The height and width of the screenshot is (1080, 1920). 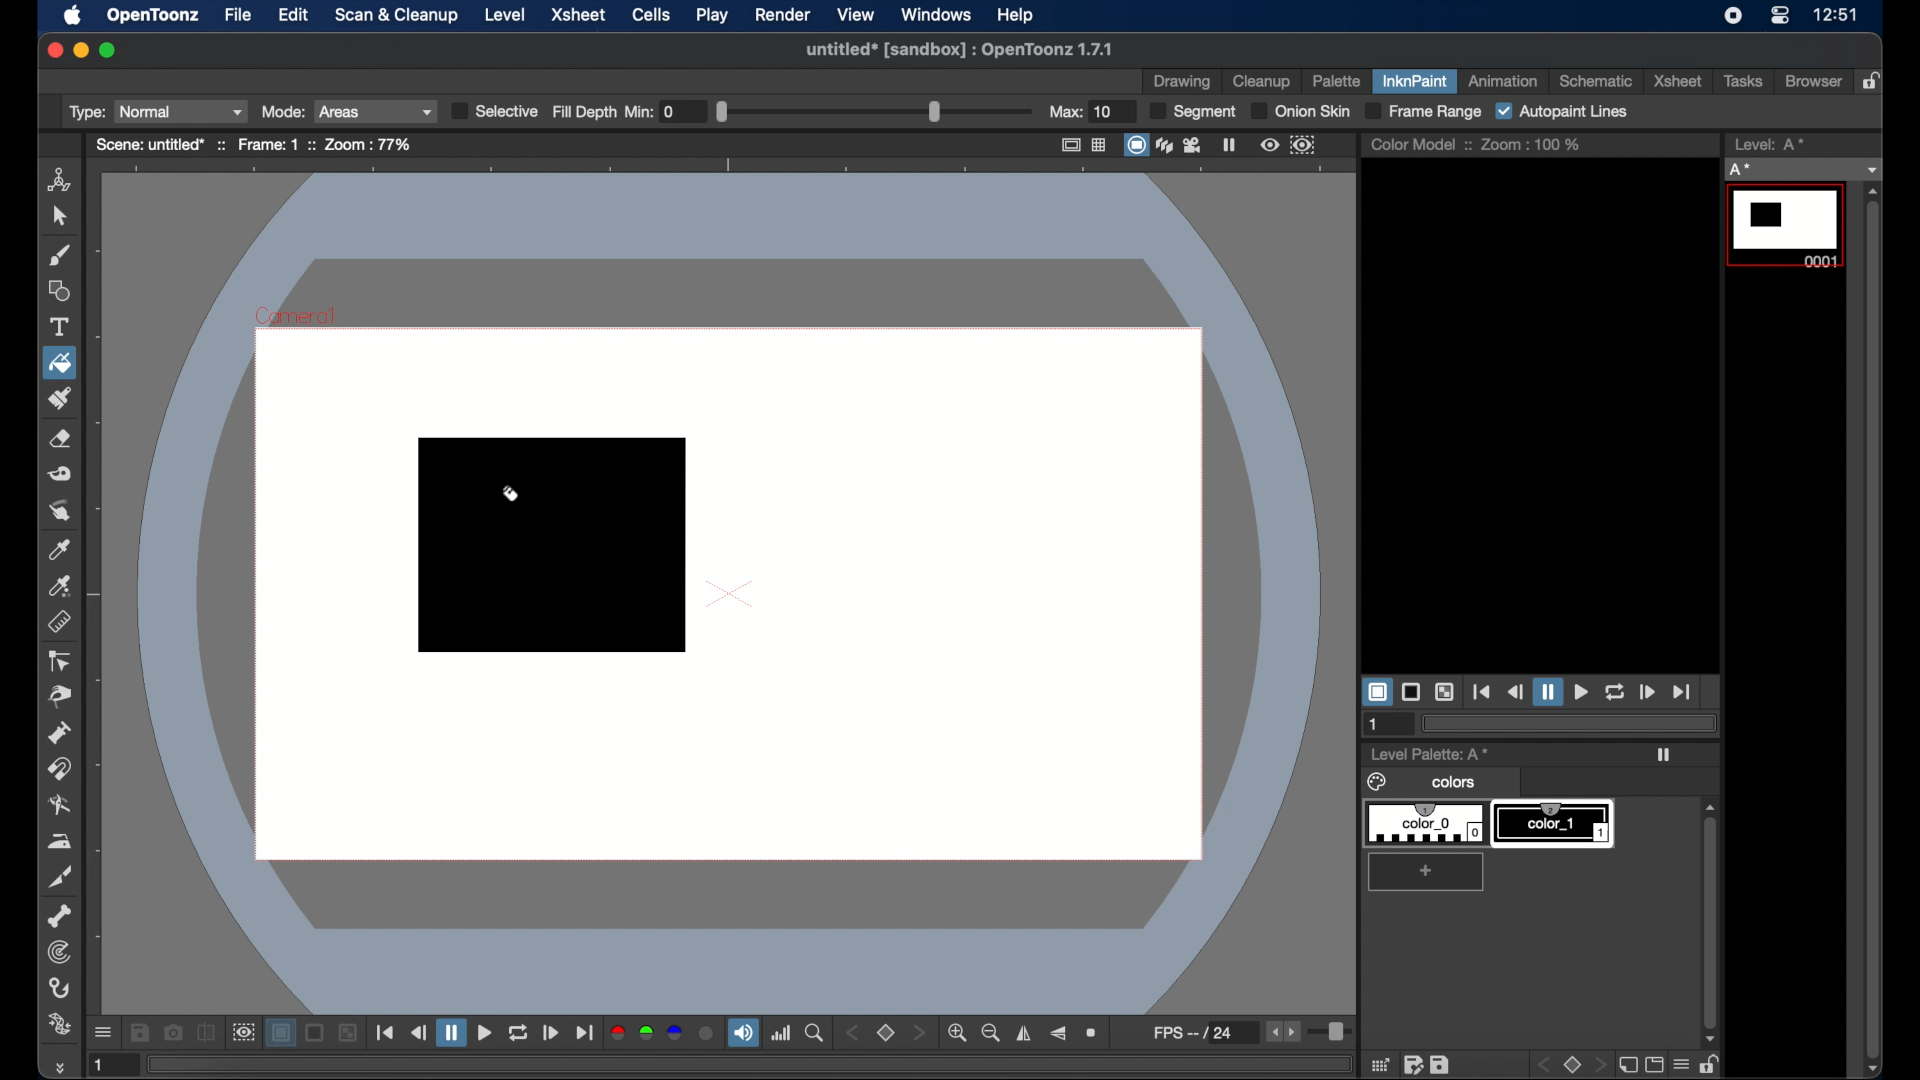 What do you see at coordinates (1514, 692) in the screenshot?
I see `rewind` at bounding box center [1514, 692].